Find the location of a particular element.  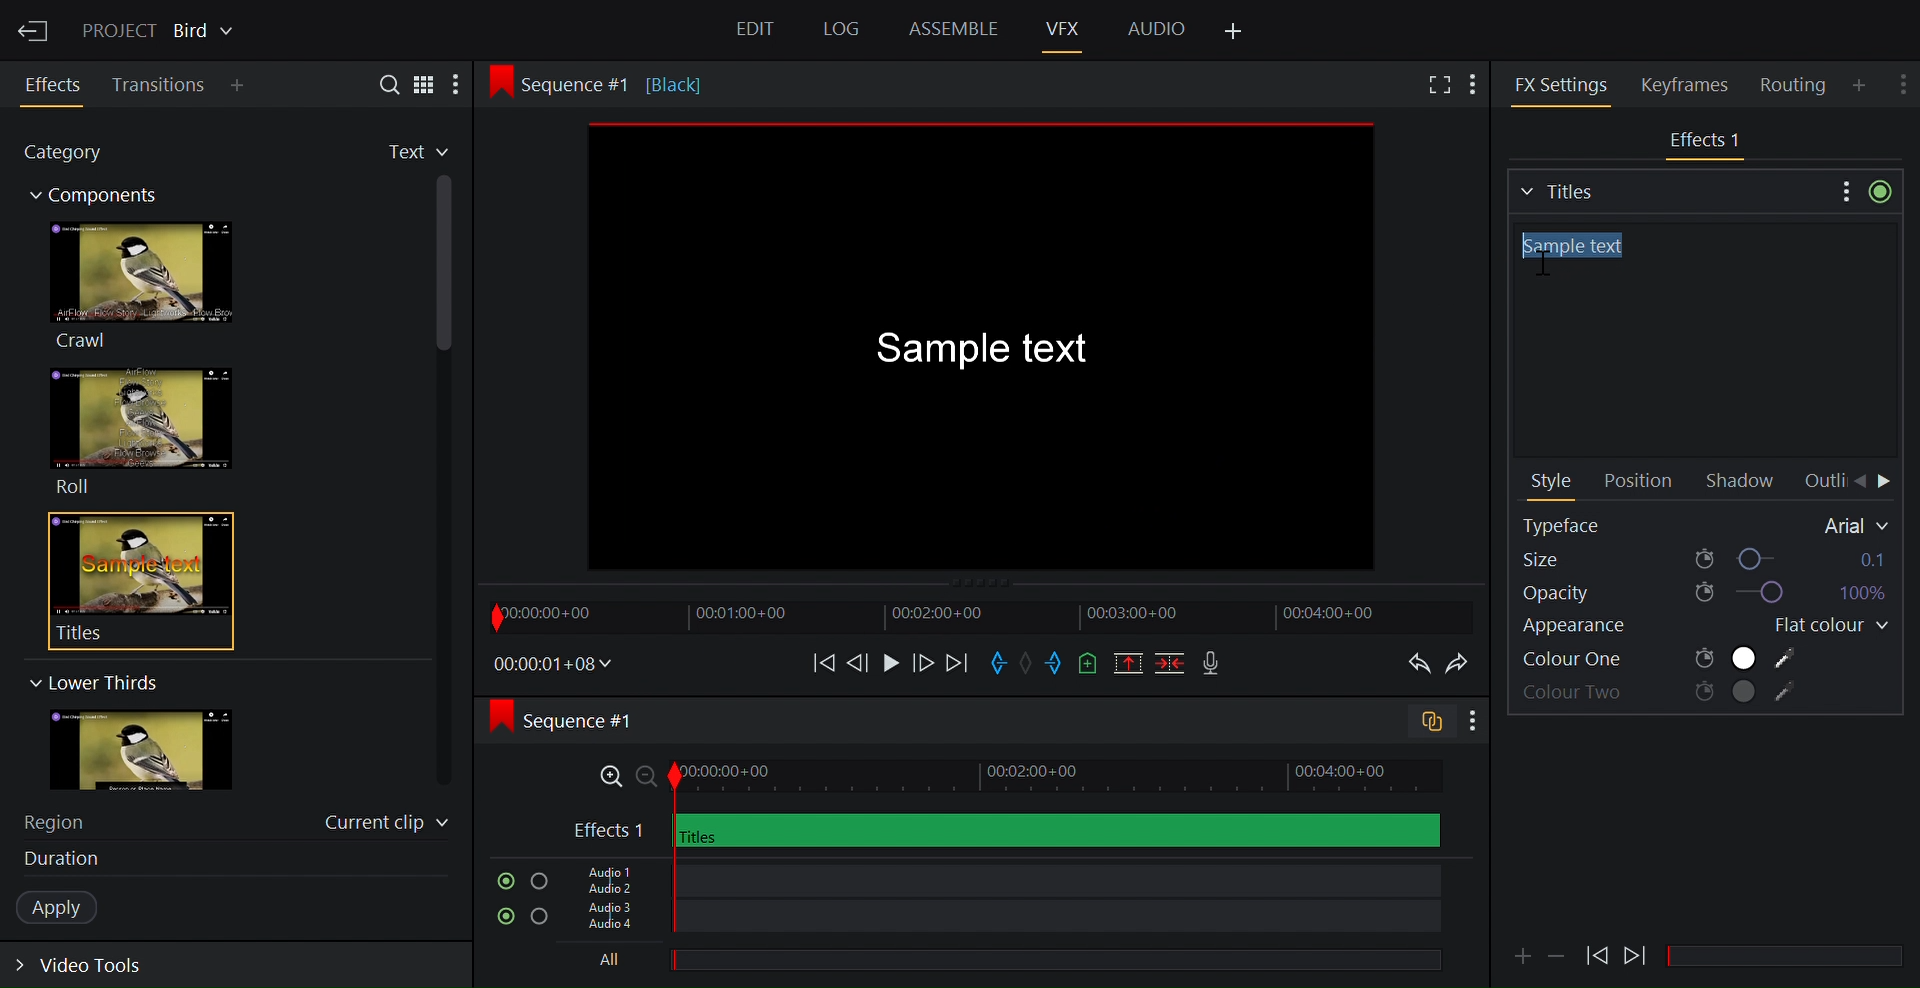

Solo this track is located at coordinates (539, 882).